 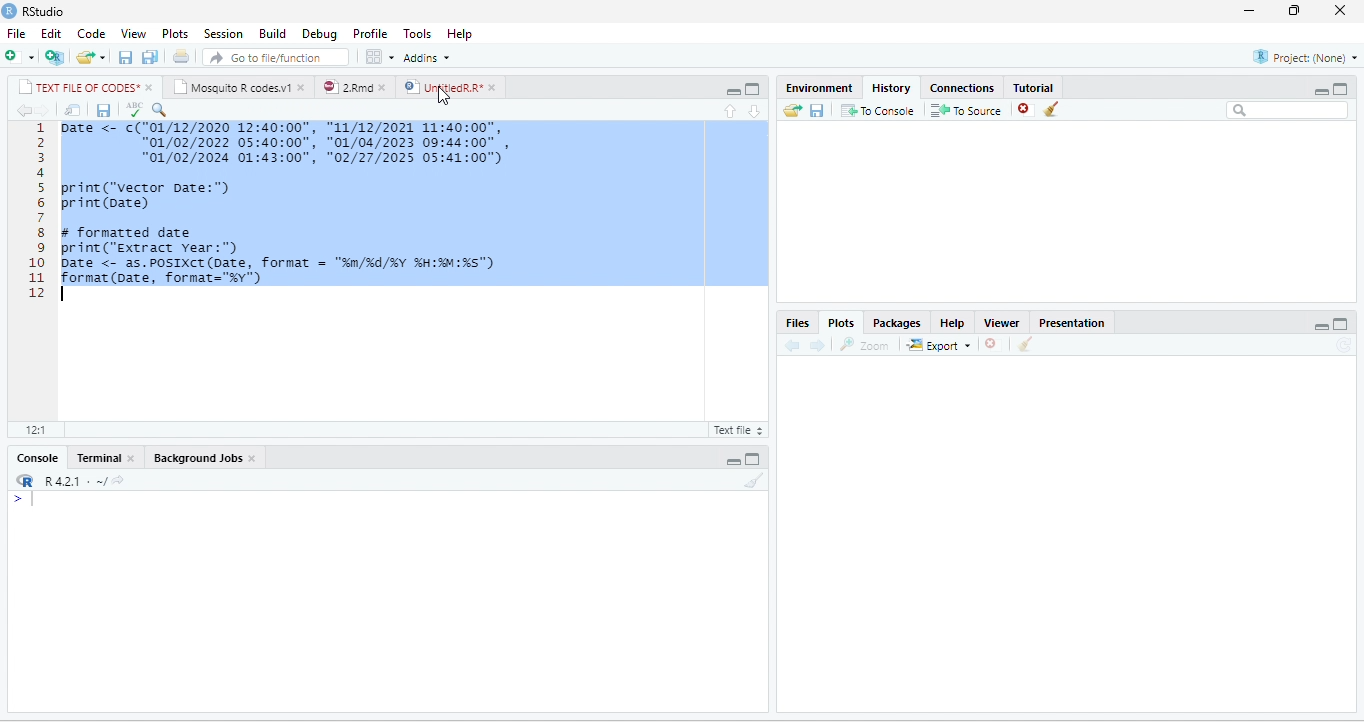 I want to click on >, so click(x=24, y=500).